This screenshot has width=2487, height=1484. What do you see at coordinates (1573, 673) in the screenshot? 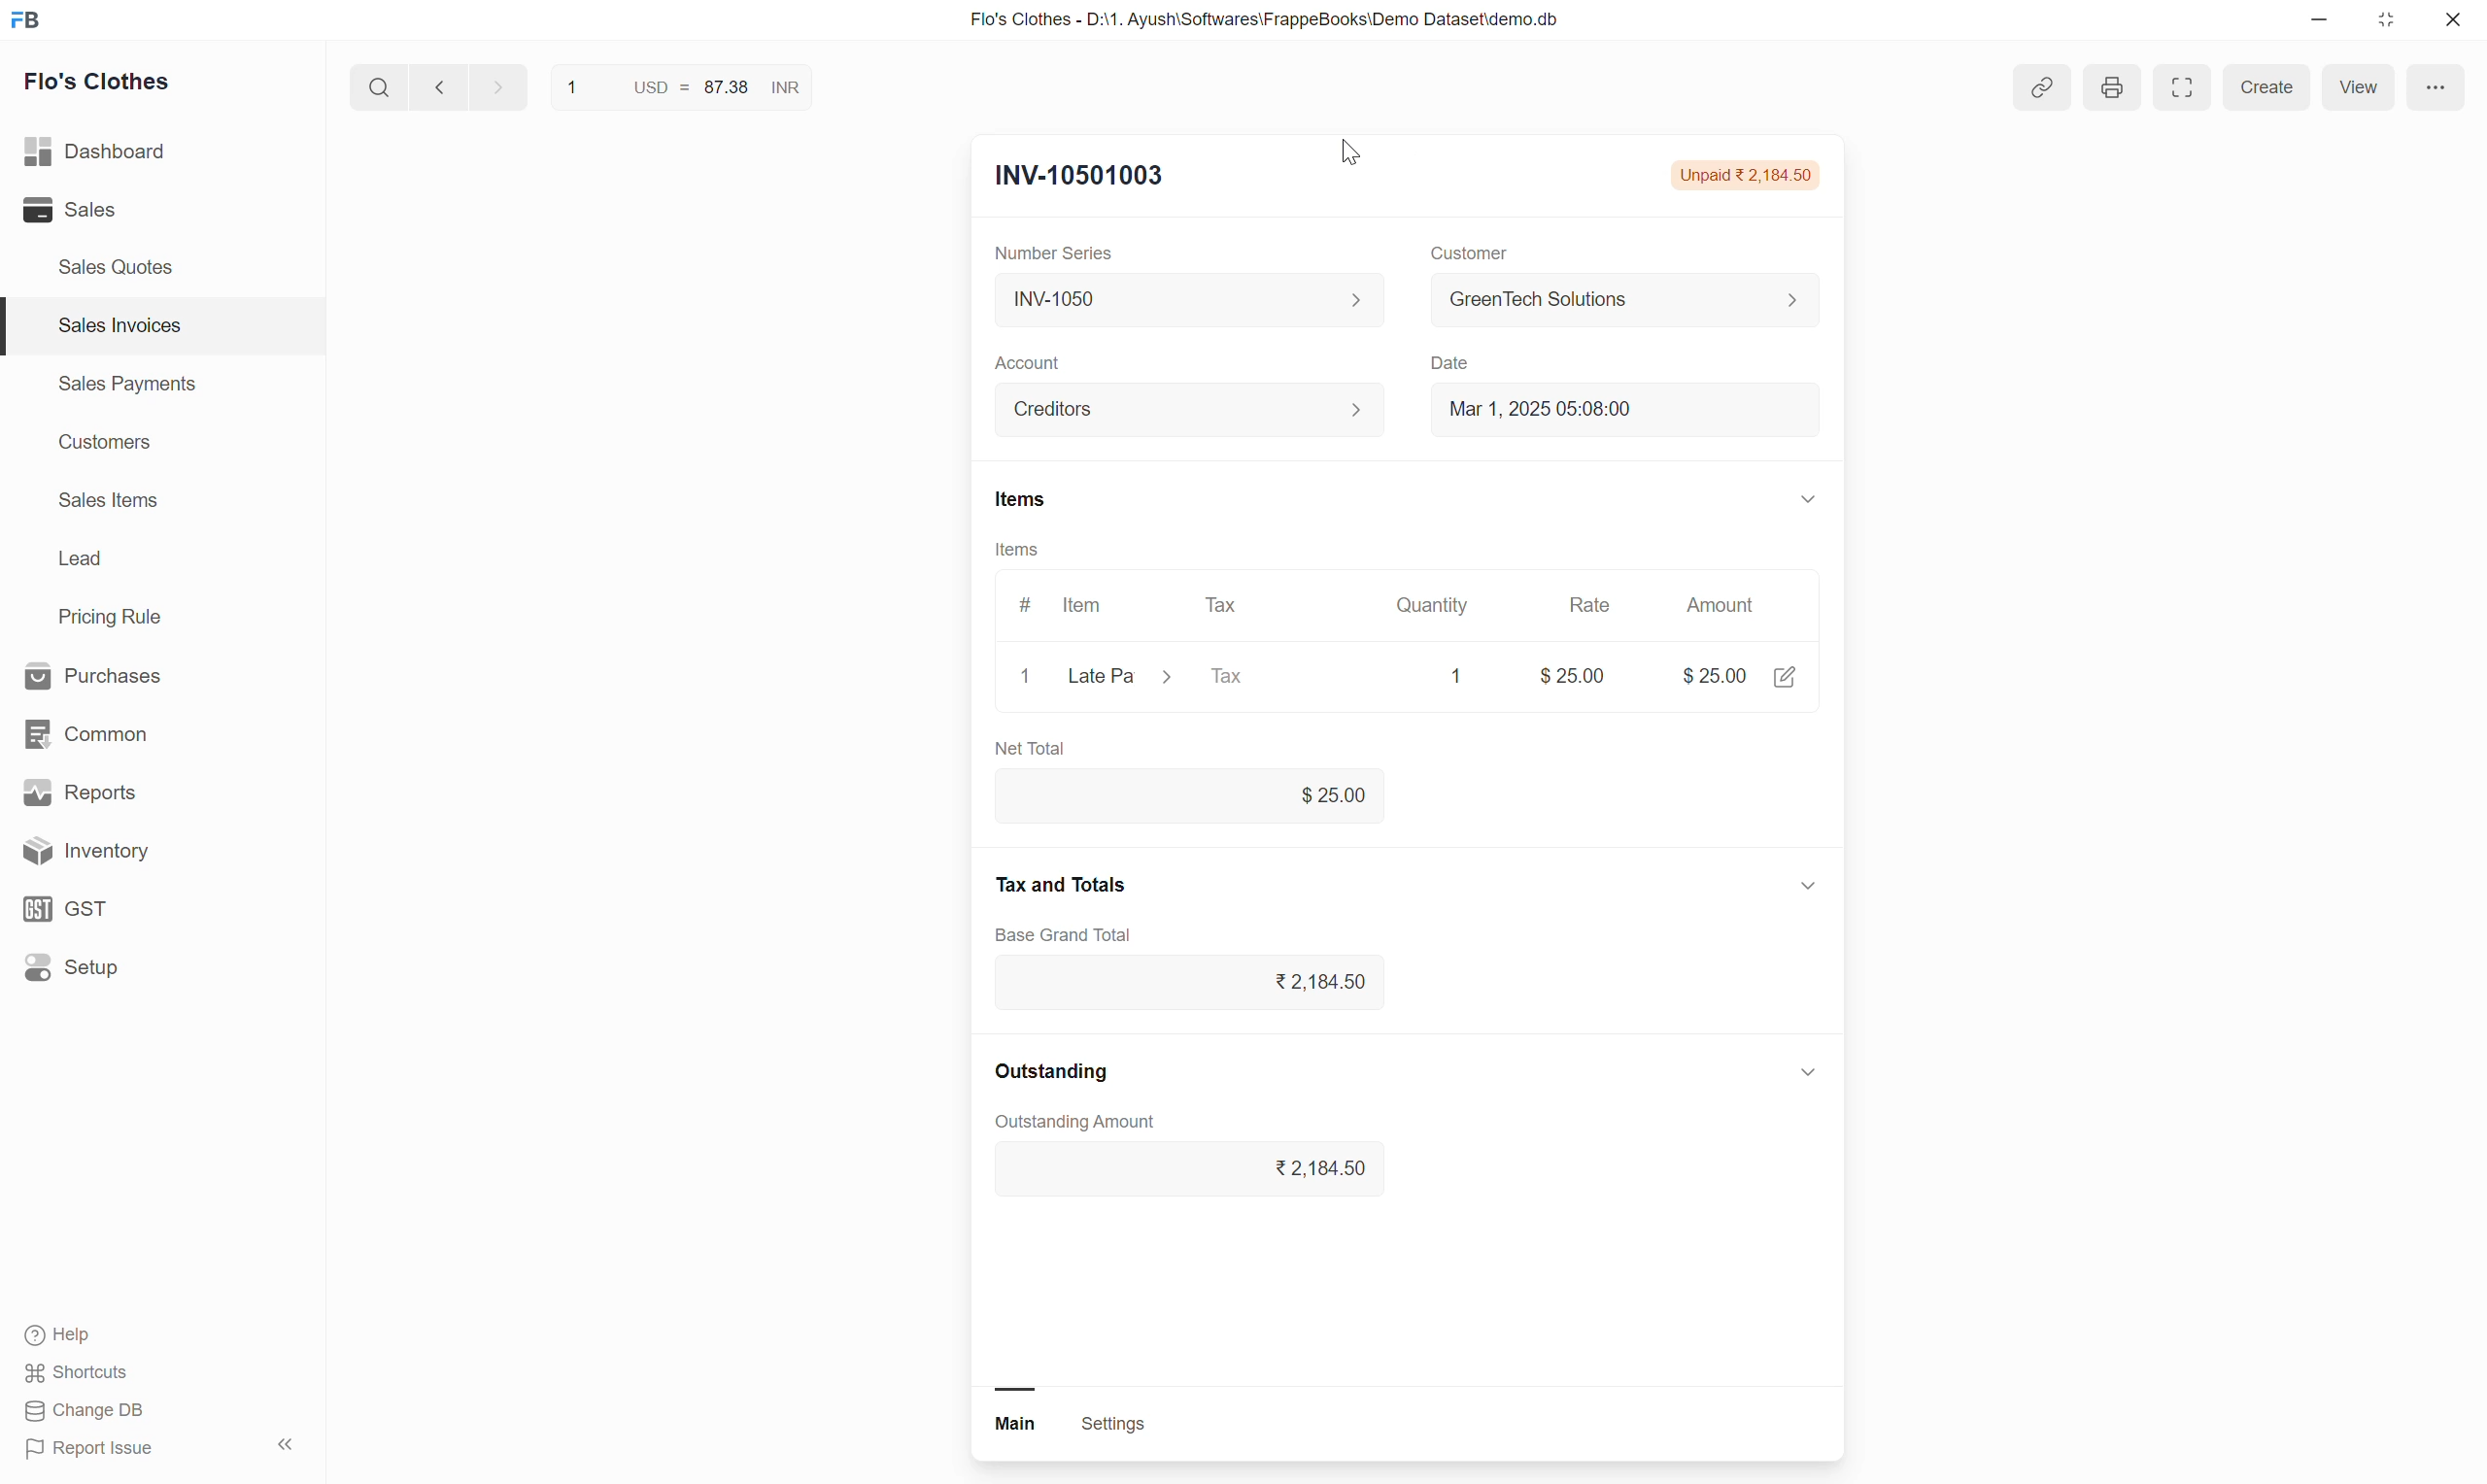
I see `rate ` at bounding box center [1573, 673].